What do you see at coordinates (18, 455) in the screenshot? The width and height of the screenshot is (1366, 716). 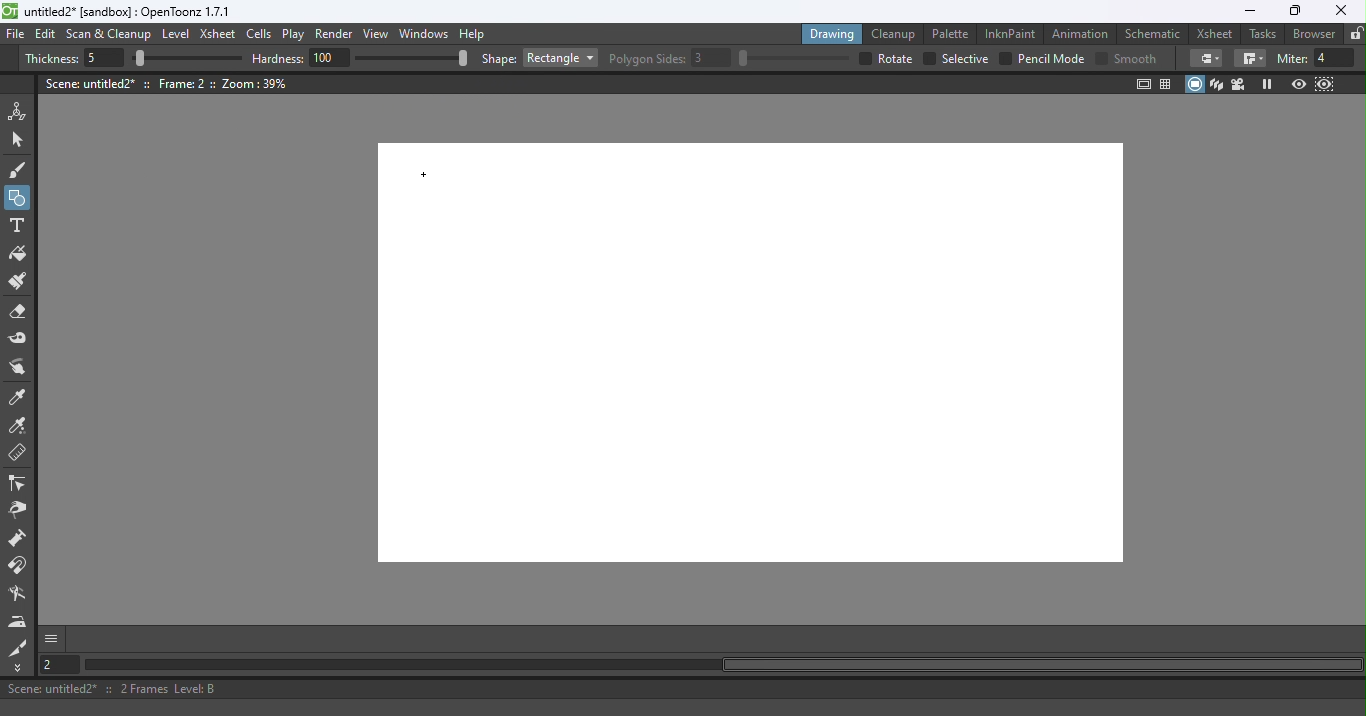 I see `Ruler tool` at bounding box center [18, 455].